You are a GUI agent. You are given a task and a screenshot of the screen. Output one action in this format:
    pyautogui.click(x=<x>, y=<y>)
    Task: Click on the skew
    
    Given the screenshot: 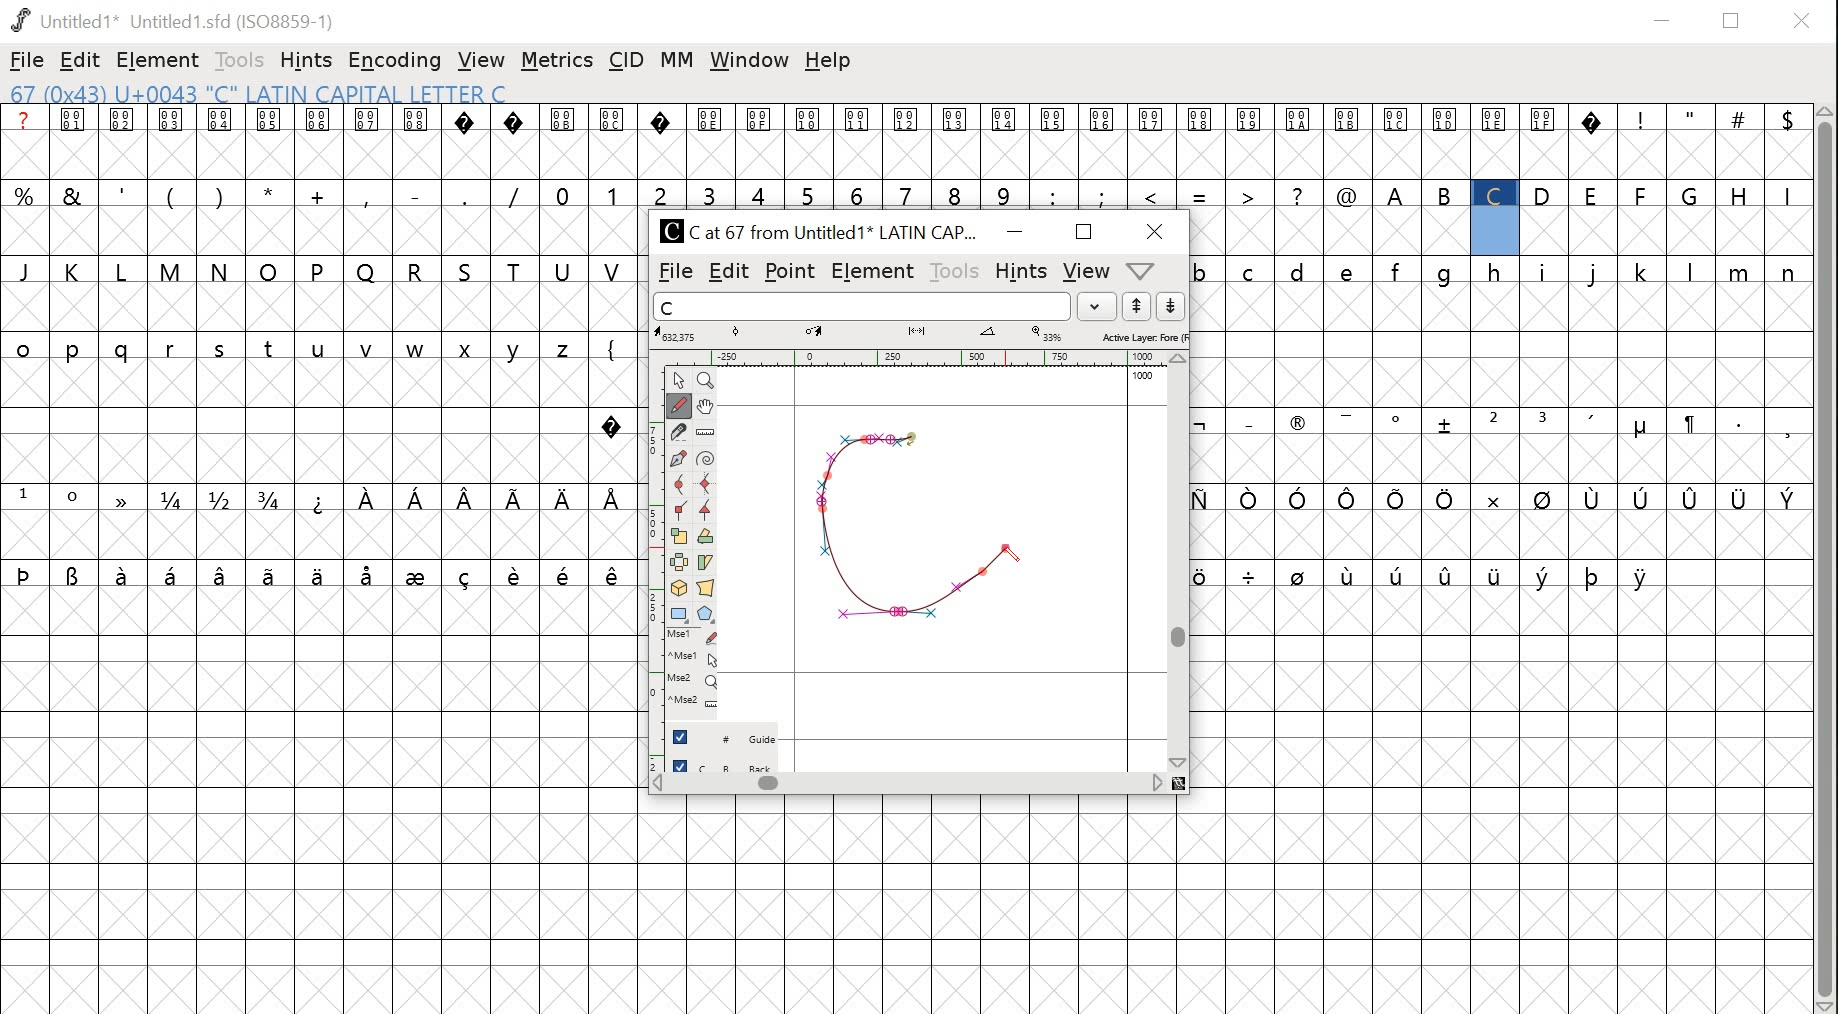 What is the action you would take?
    pyautogui.click(x=709, y=562)
    